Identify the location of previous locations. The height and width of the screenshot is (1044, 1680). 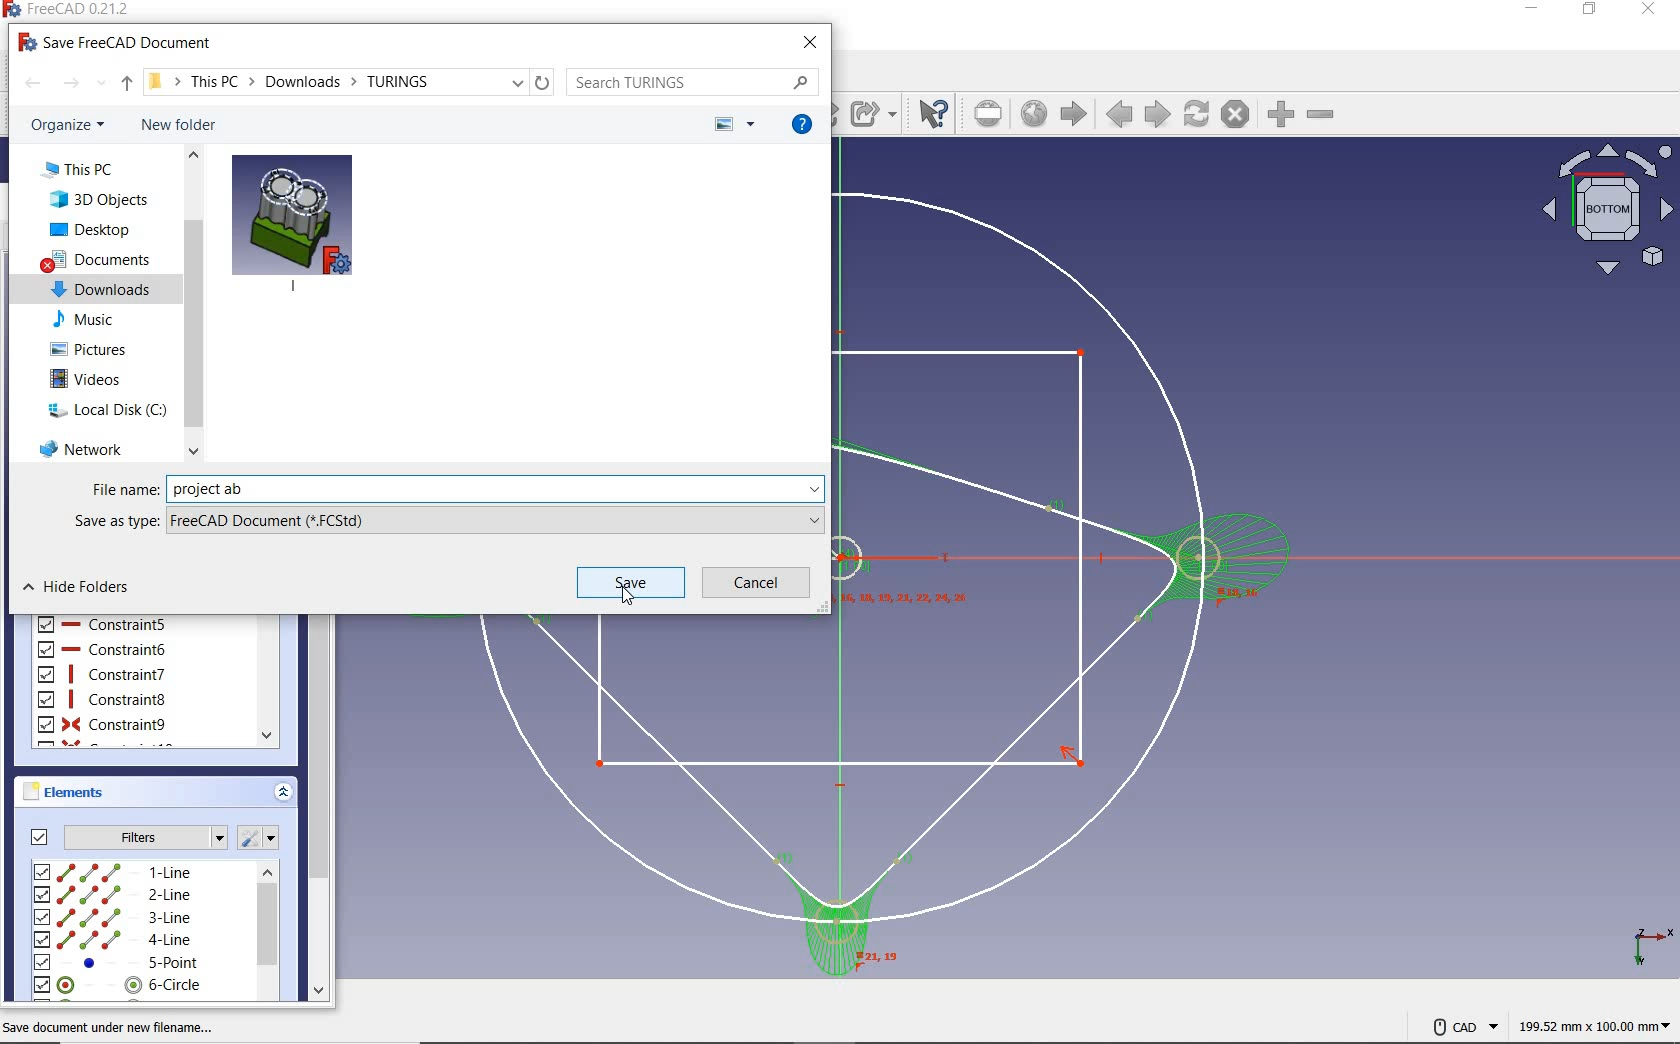
(520, 82).